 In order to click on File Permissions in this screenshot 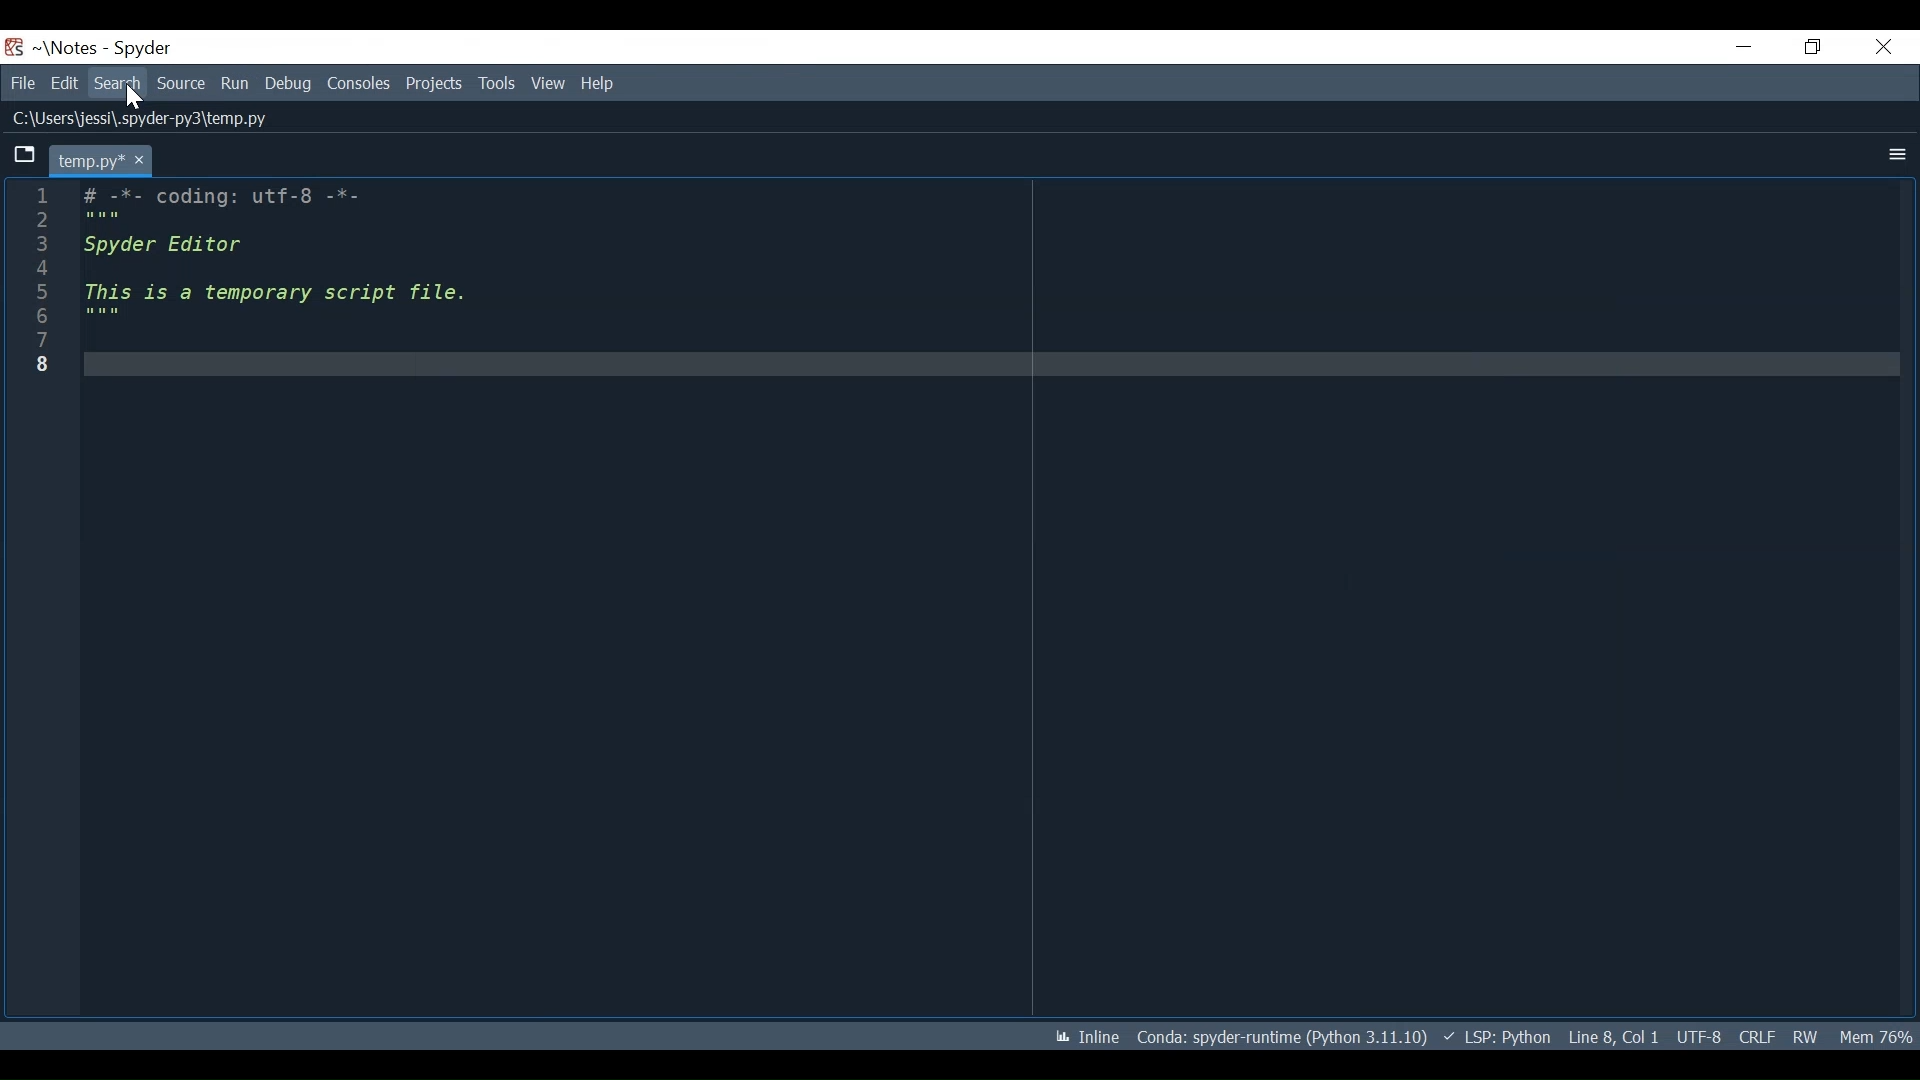, I will do `click(1810, 1033)`.